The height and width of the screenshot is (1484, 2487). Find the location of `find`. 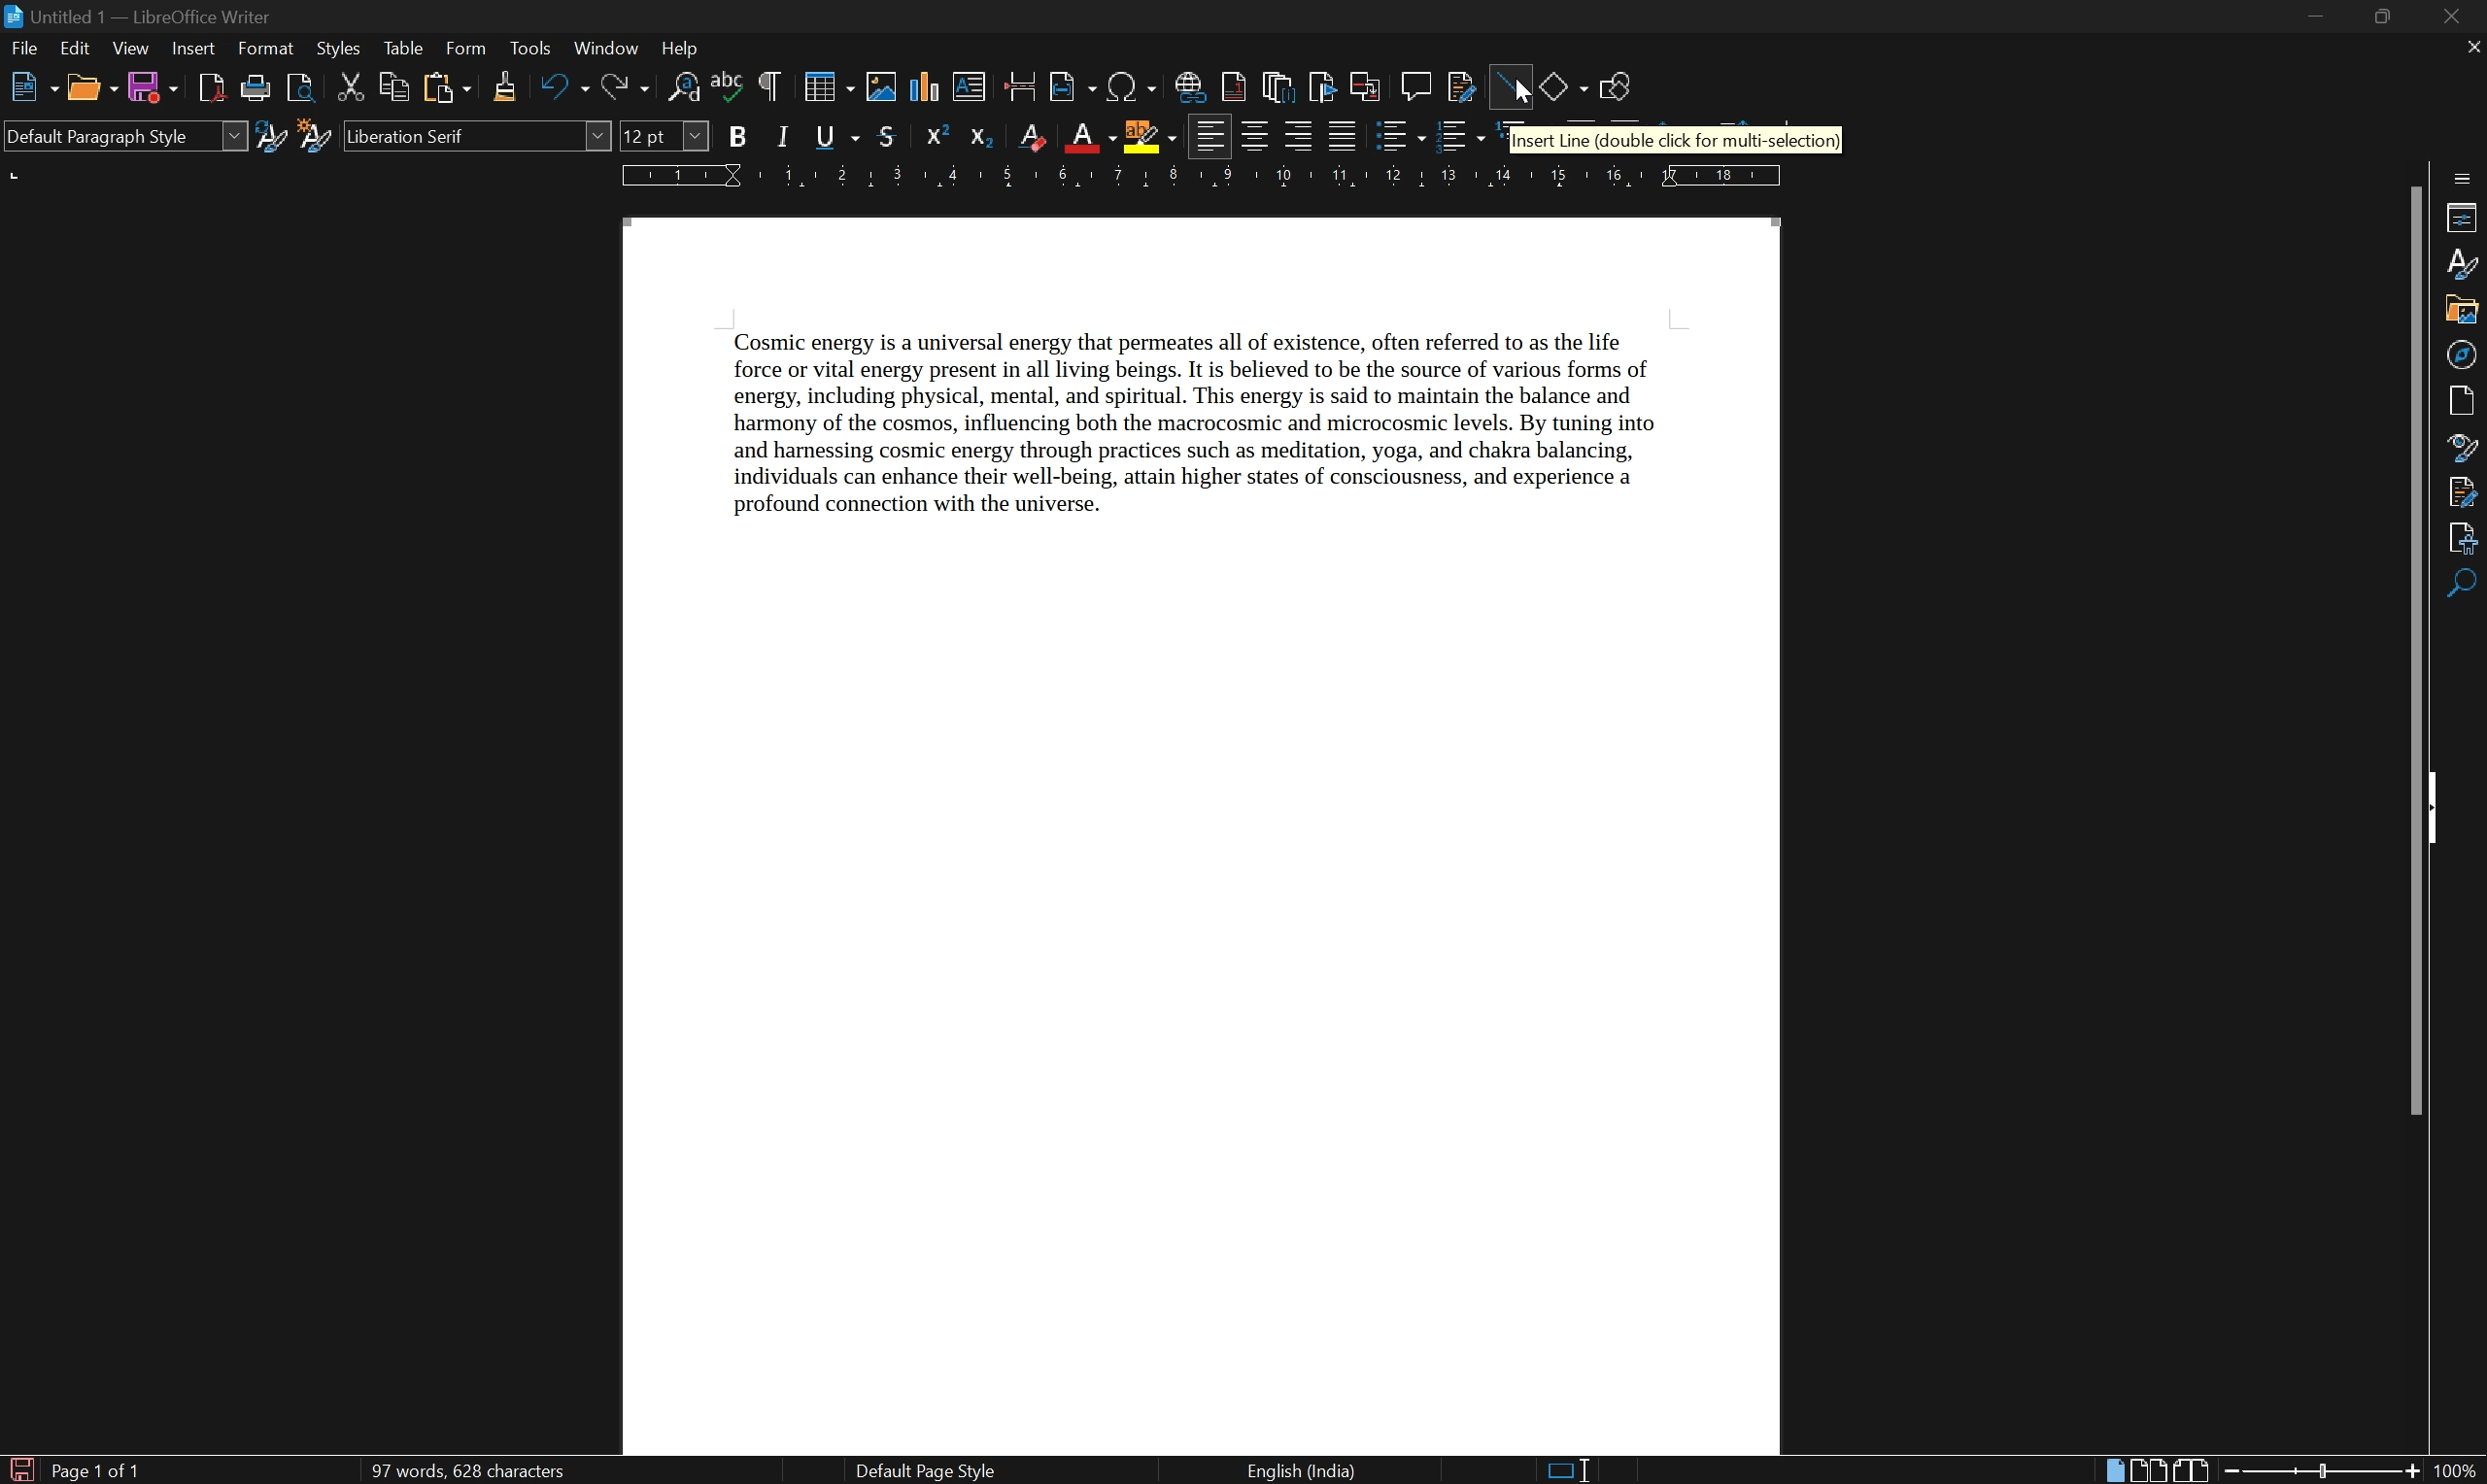

find is located at coordinates (2465, 584).